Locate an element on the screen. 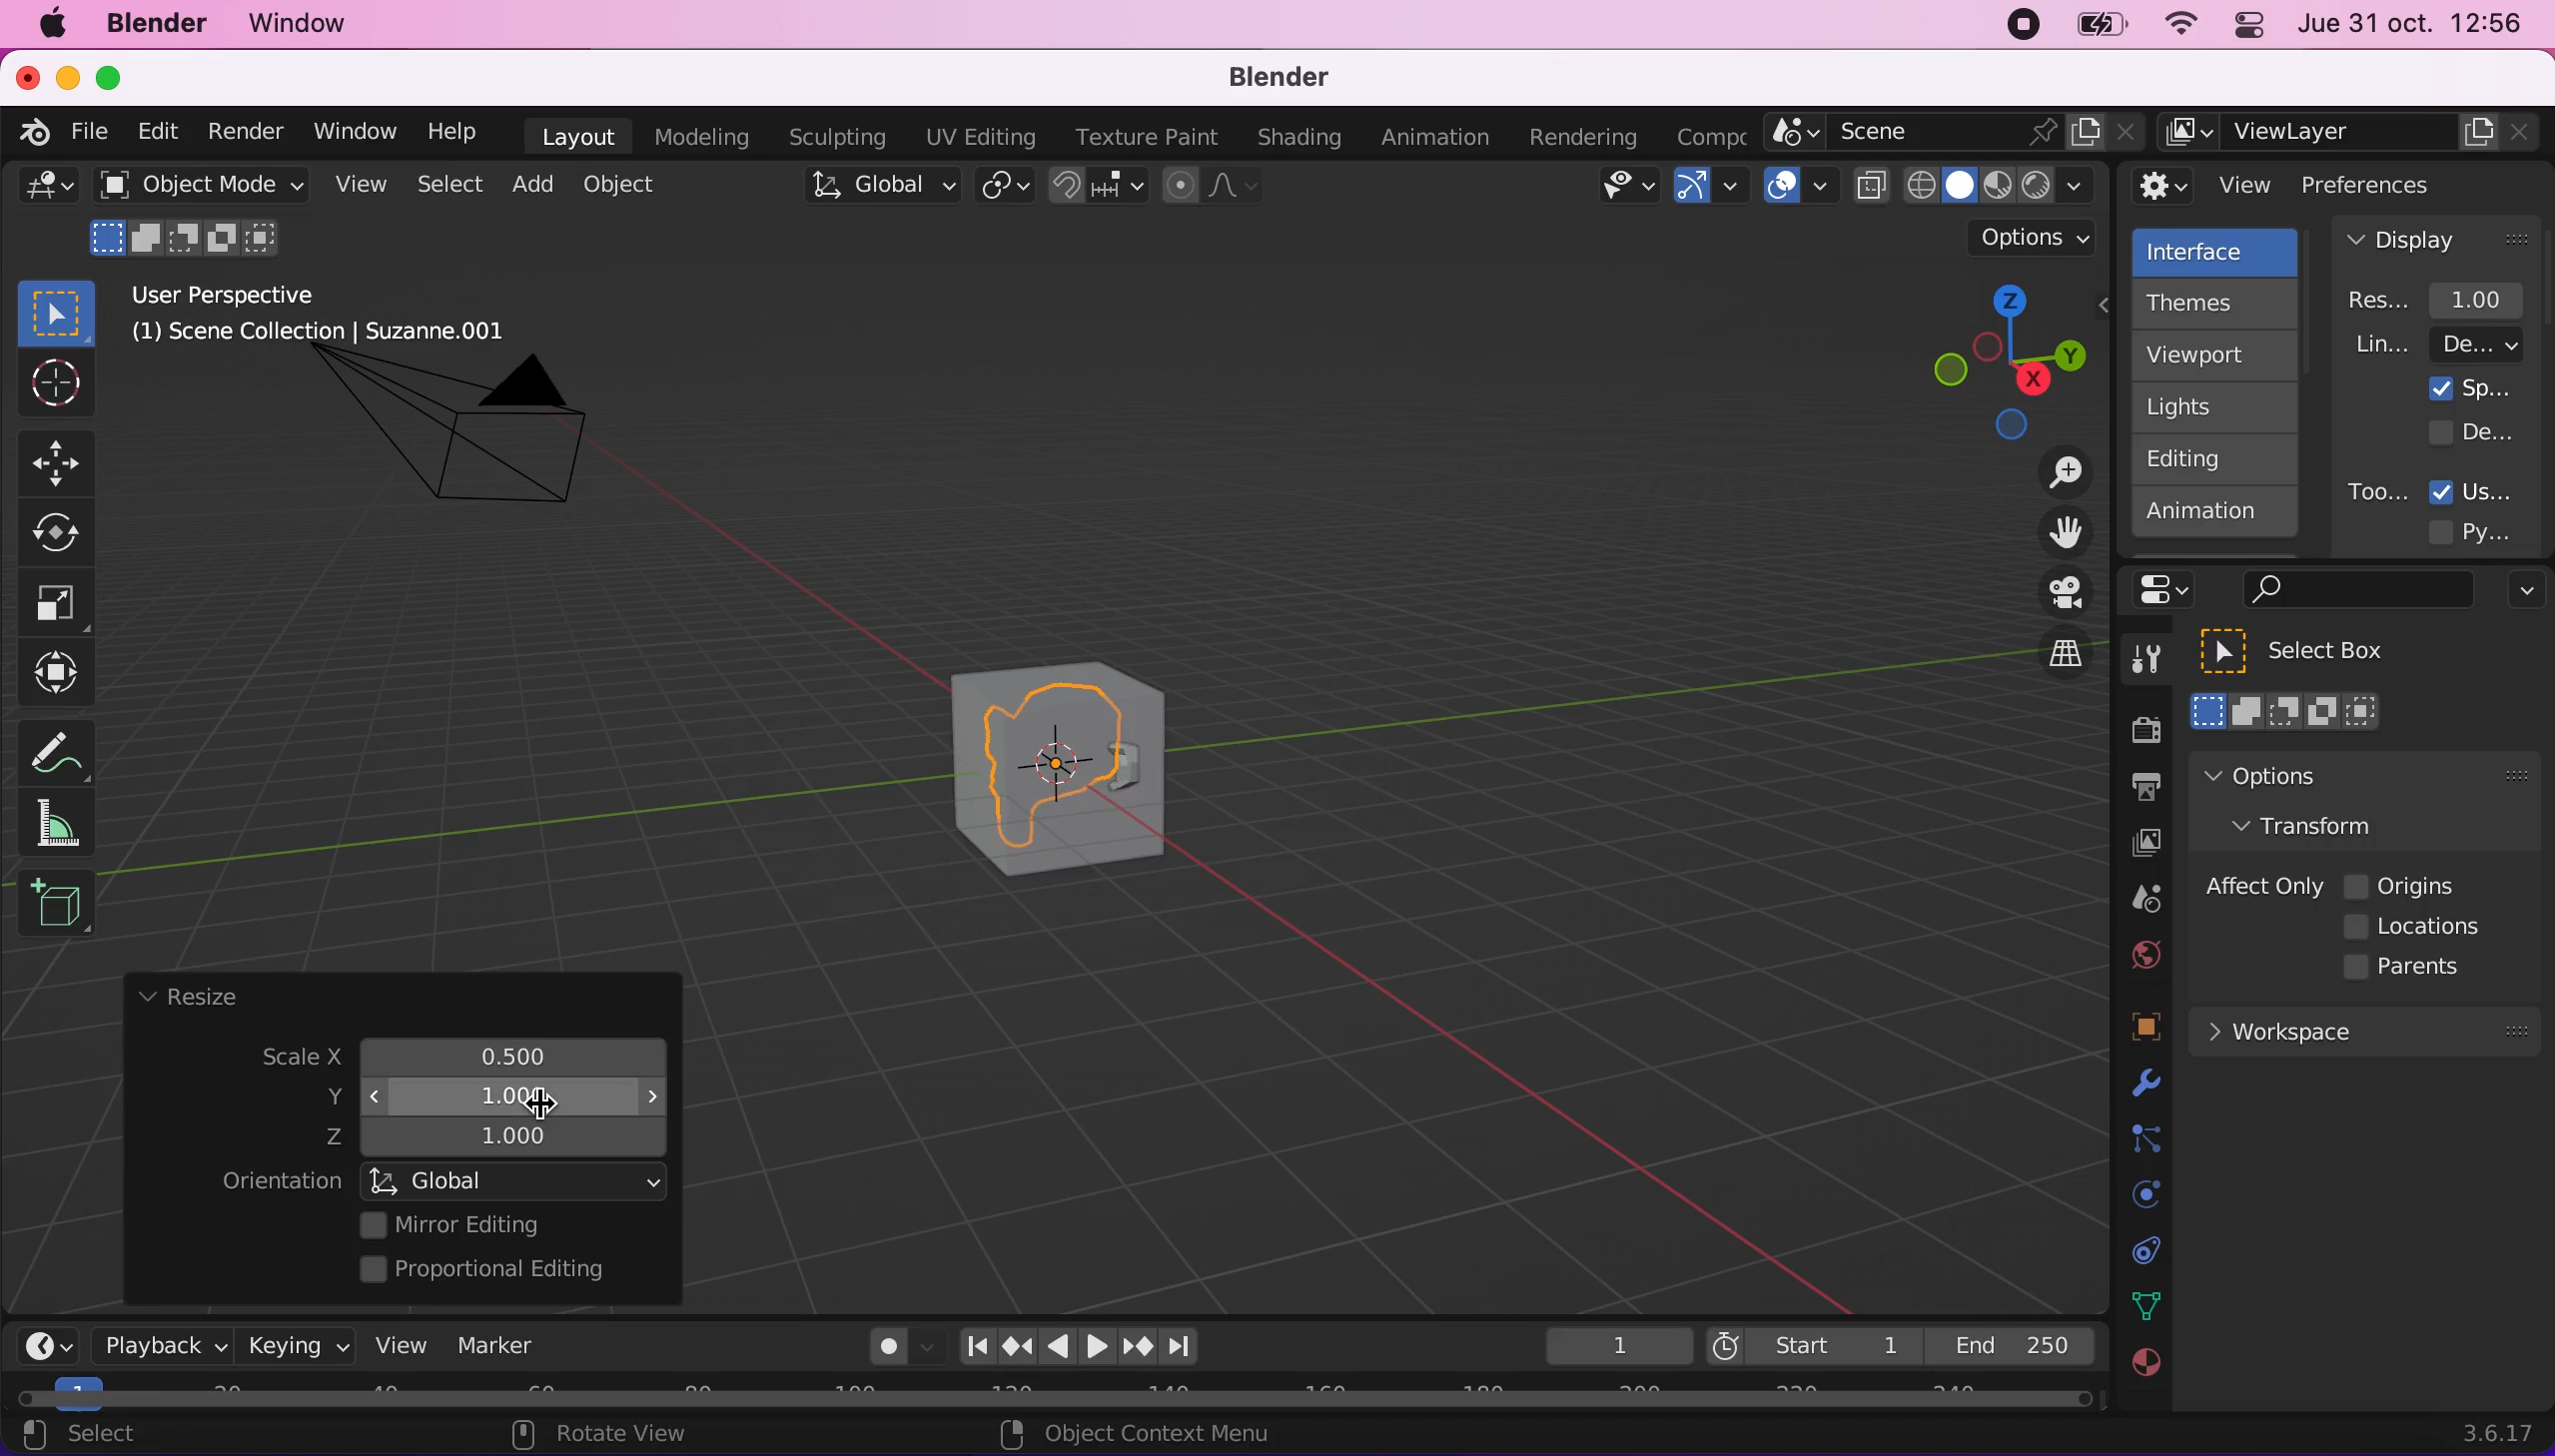 This screenshot has width=2555, height=1456. objects is located at coordinates (2121, 1029).